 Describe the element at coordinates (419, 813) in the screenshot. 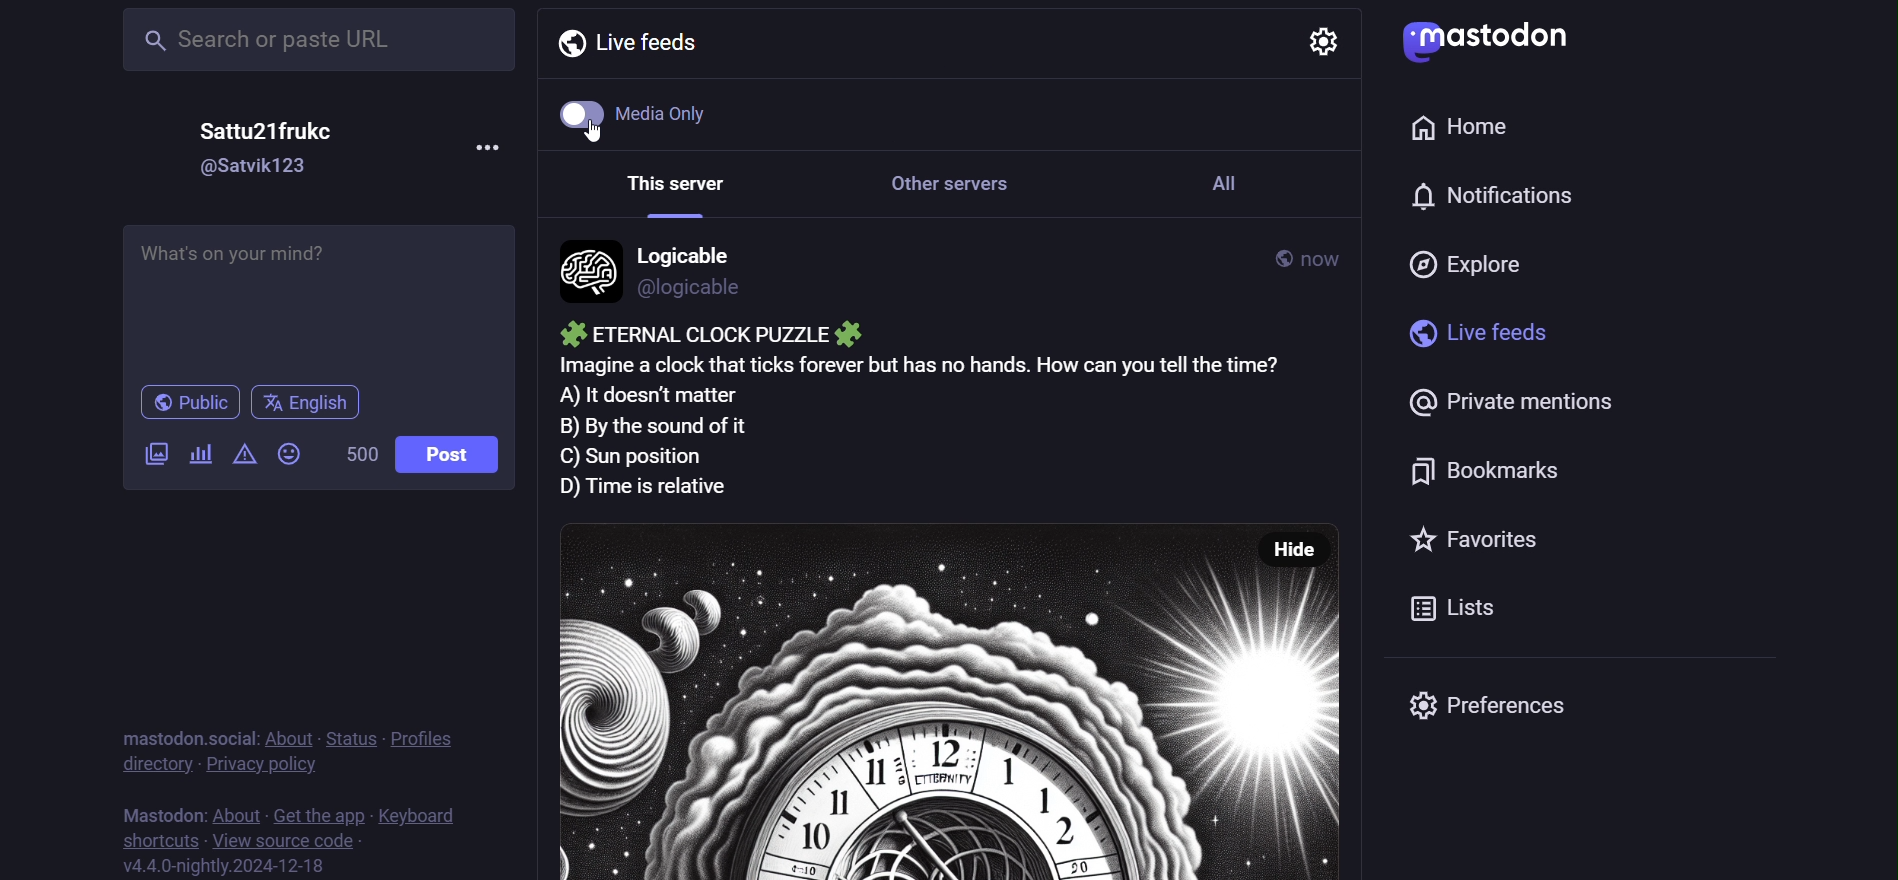

I see `keyboard` at that location.